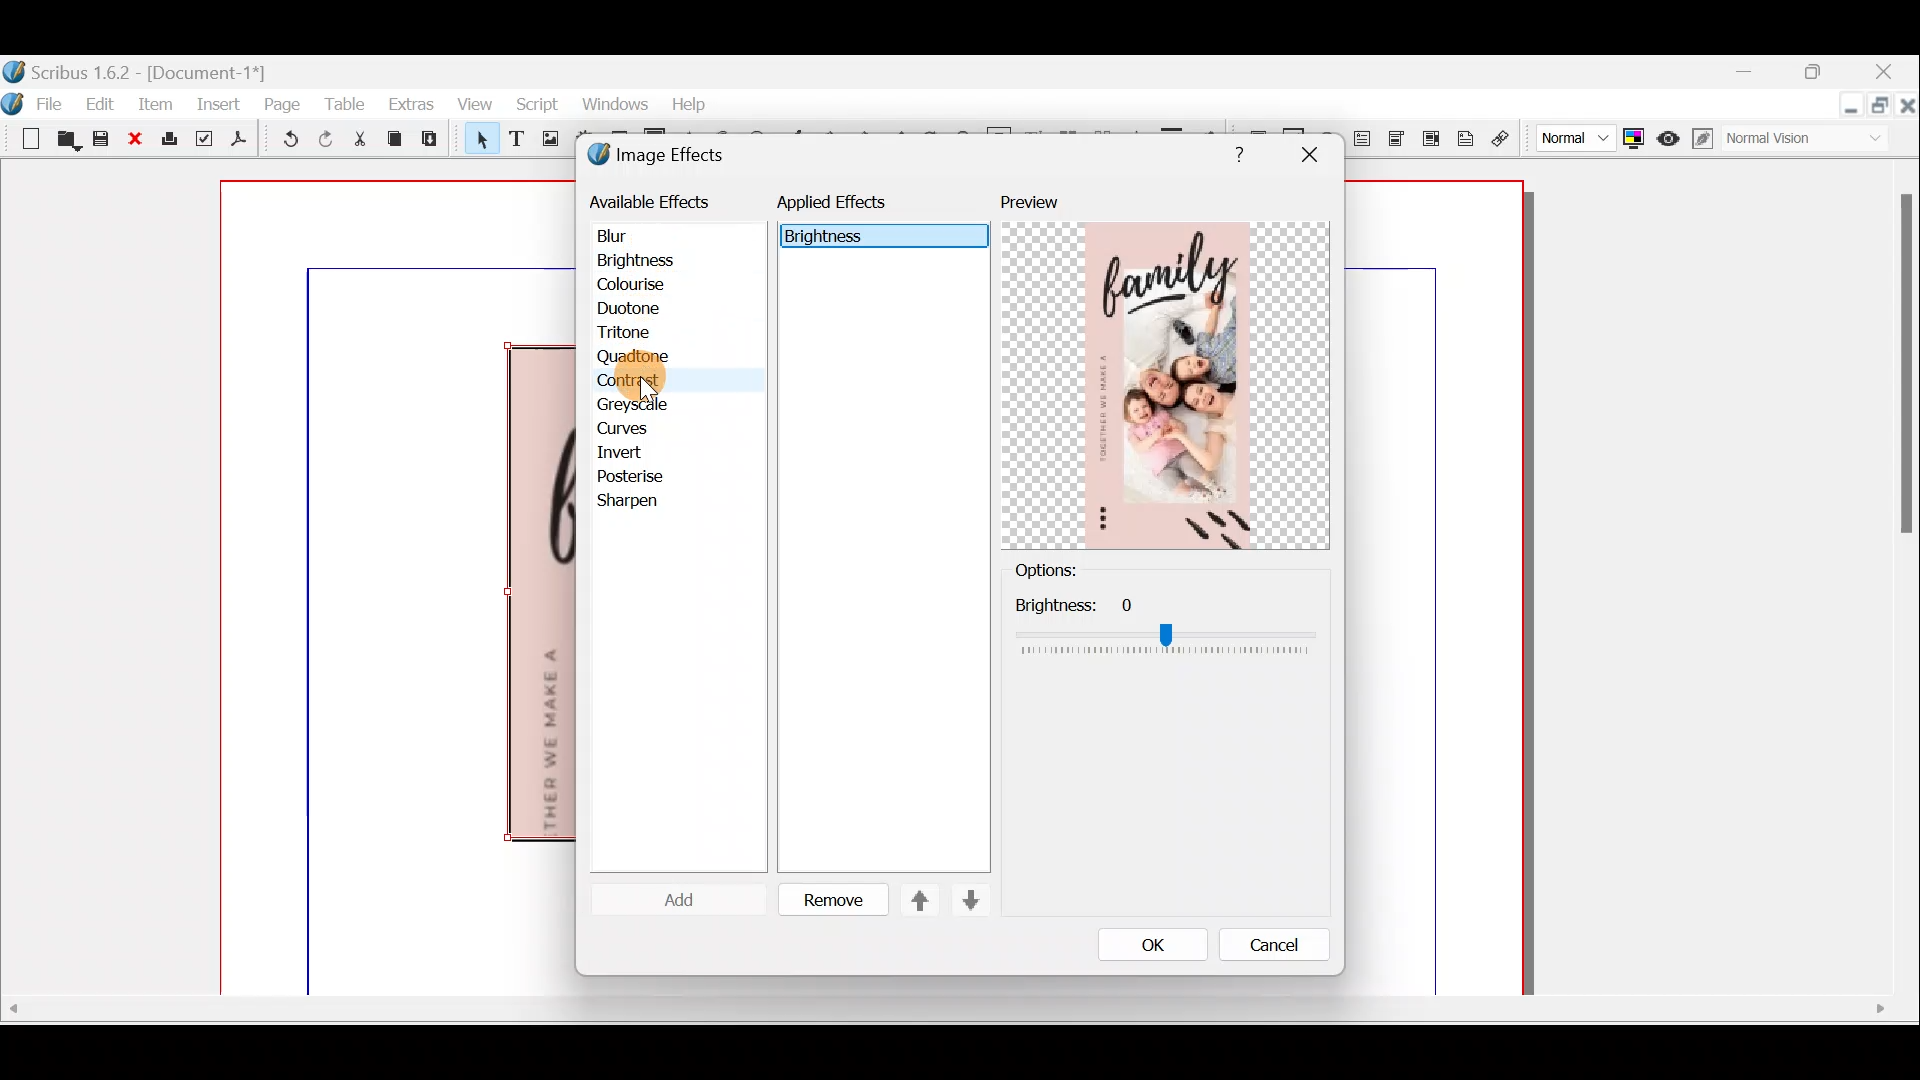  What do you see at coordinates (1398, 139) in the screenshot?
I see `PDF combo box` at bounding box center [1398, 139].